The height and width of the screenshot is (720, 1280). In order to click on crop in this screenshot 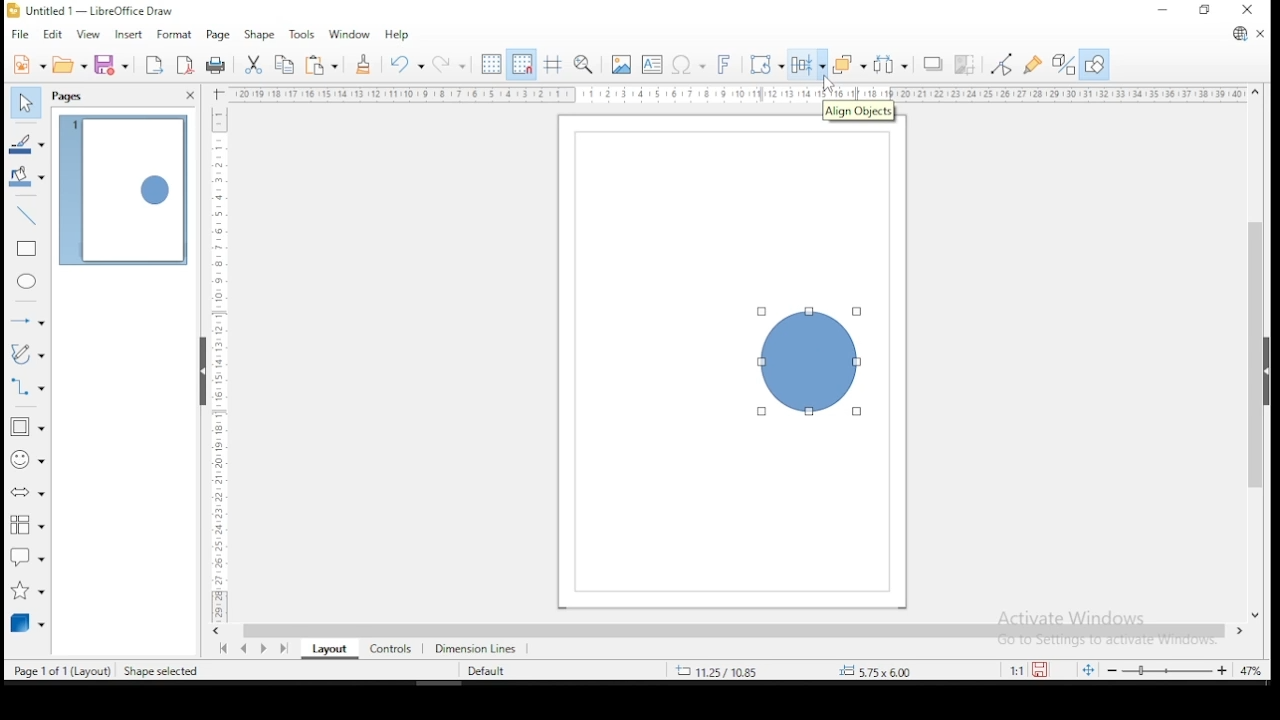, I will do `click(964, 66)`.